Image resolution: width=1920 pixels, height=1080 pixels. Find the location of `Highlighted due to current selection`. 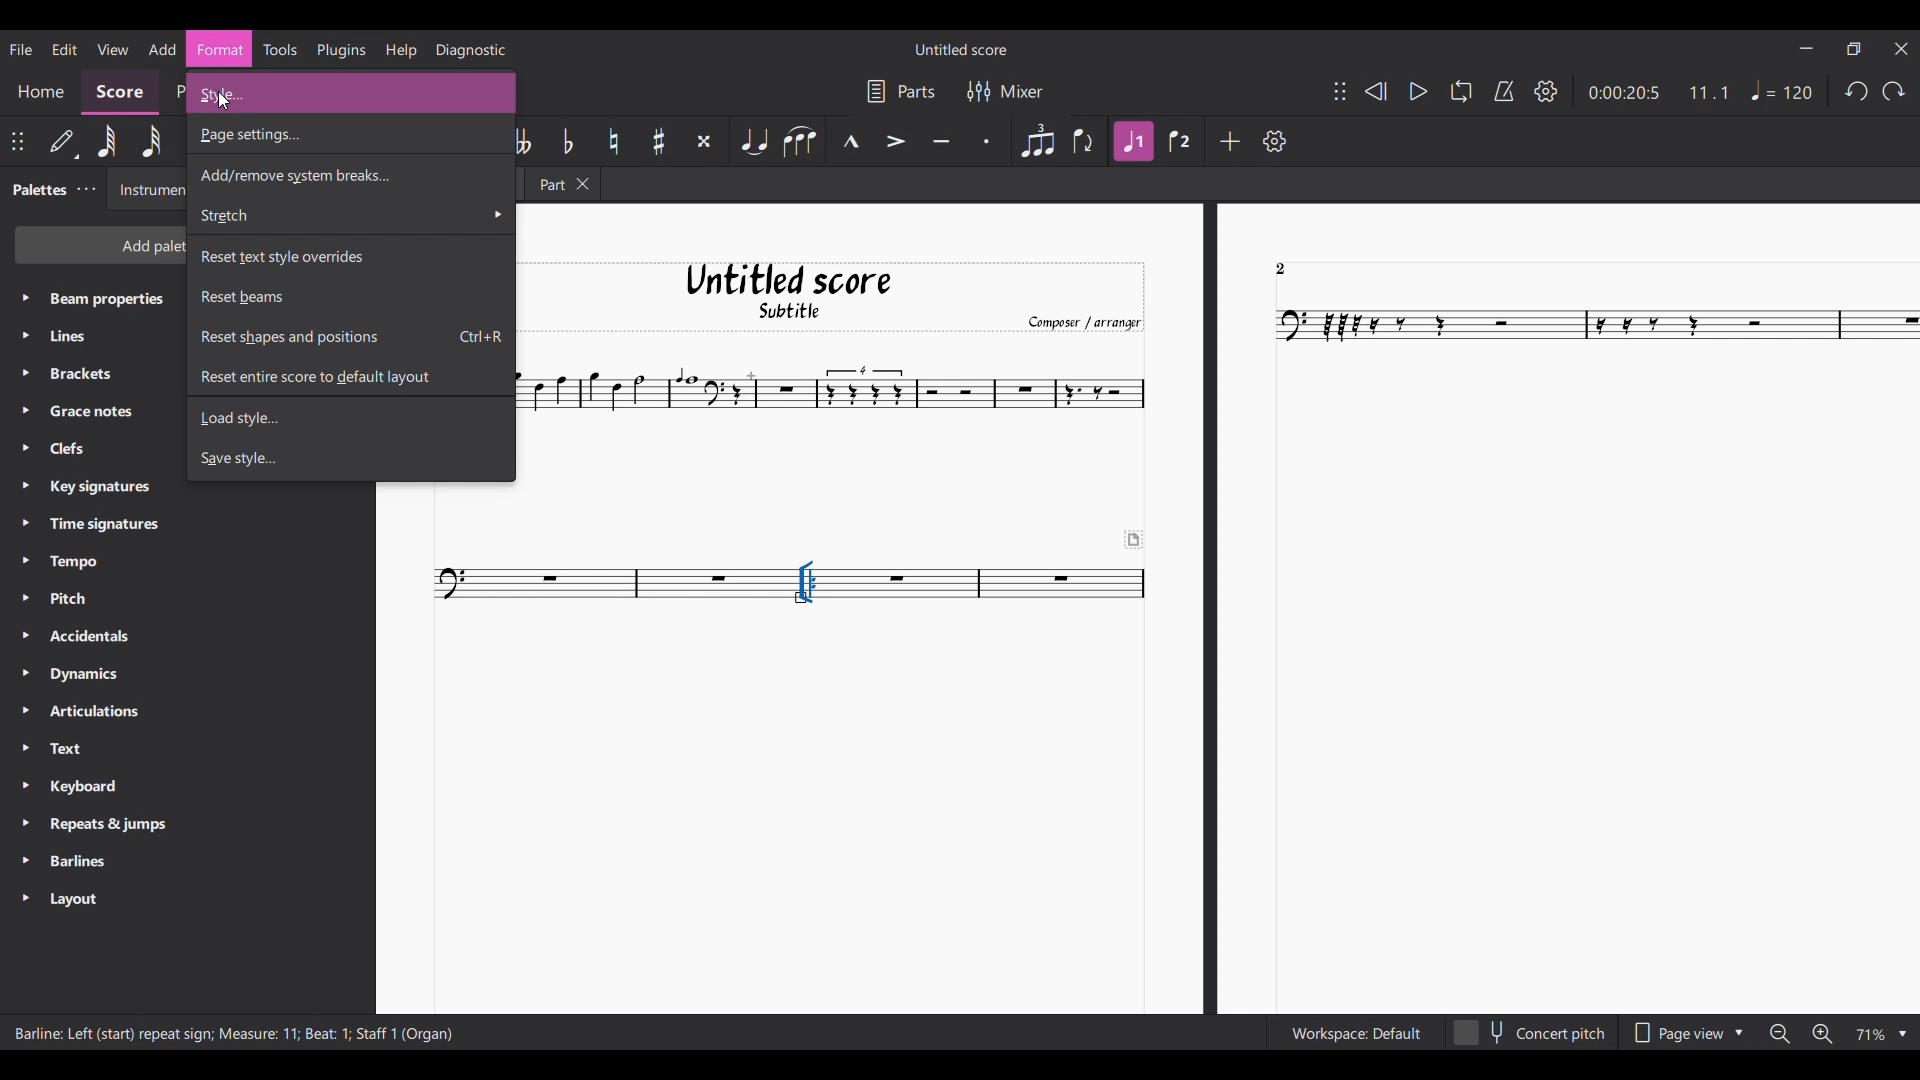

Highlighted due to current selection is located at coordinates (1132, 142).